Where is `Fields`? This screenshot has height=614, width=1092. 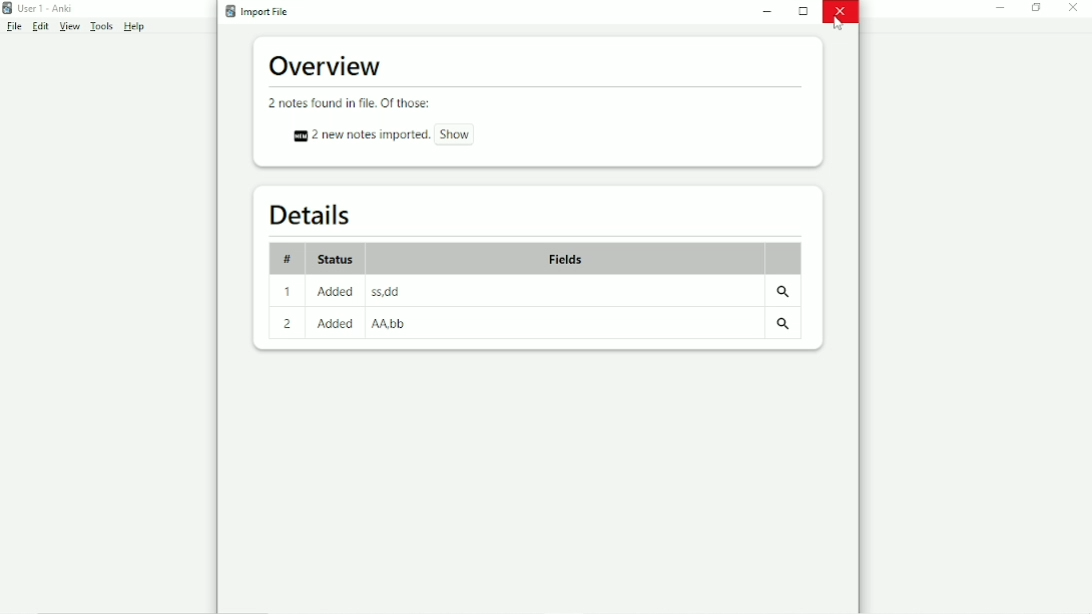 Fields is located at coordinates (565, 257).